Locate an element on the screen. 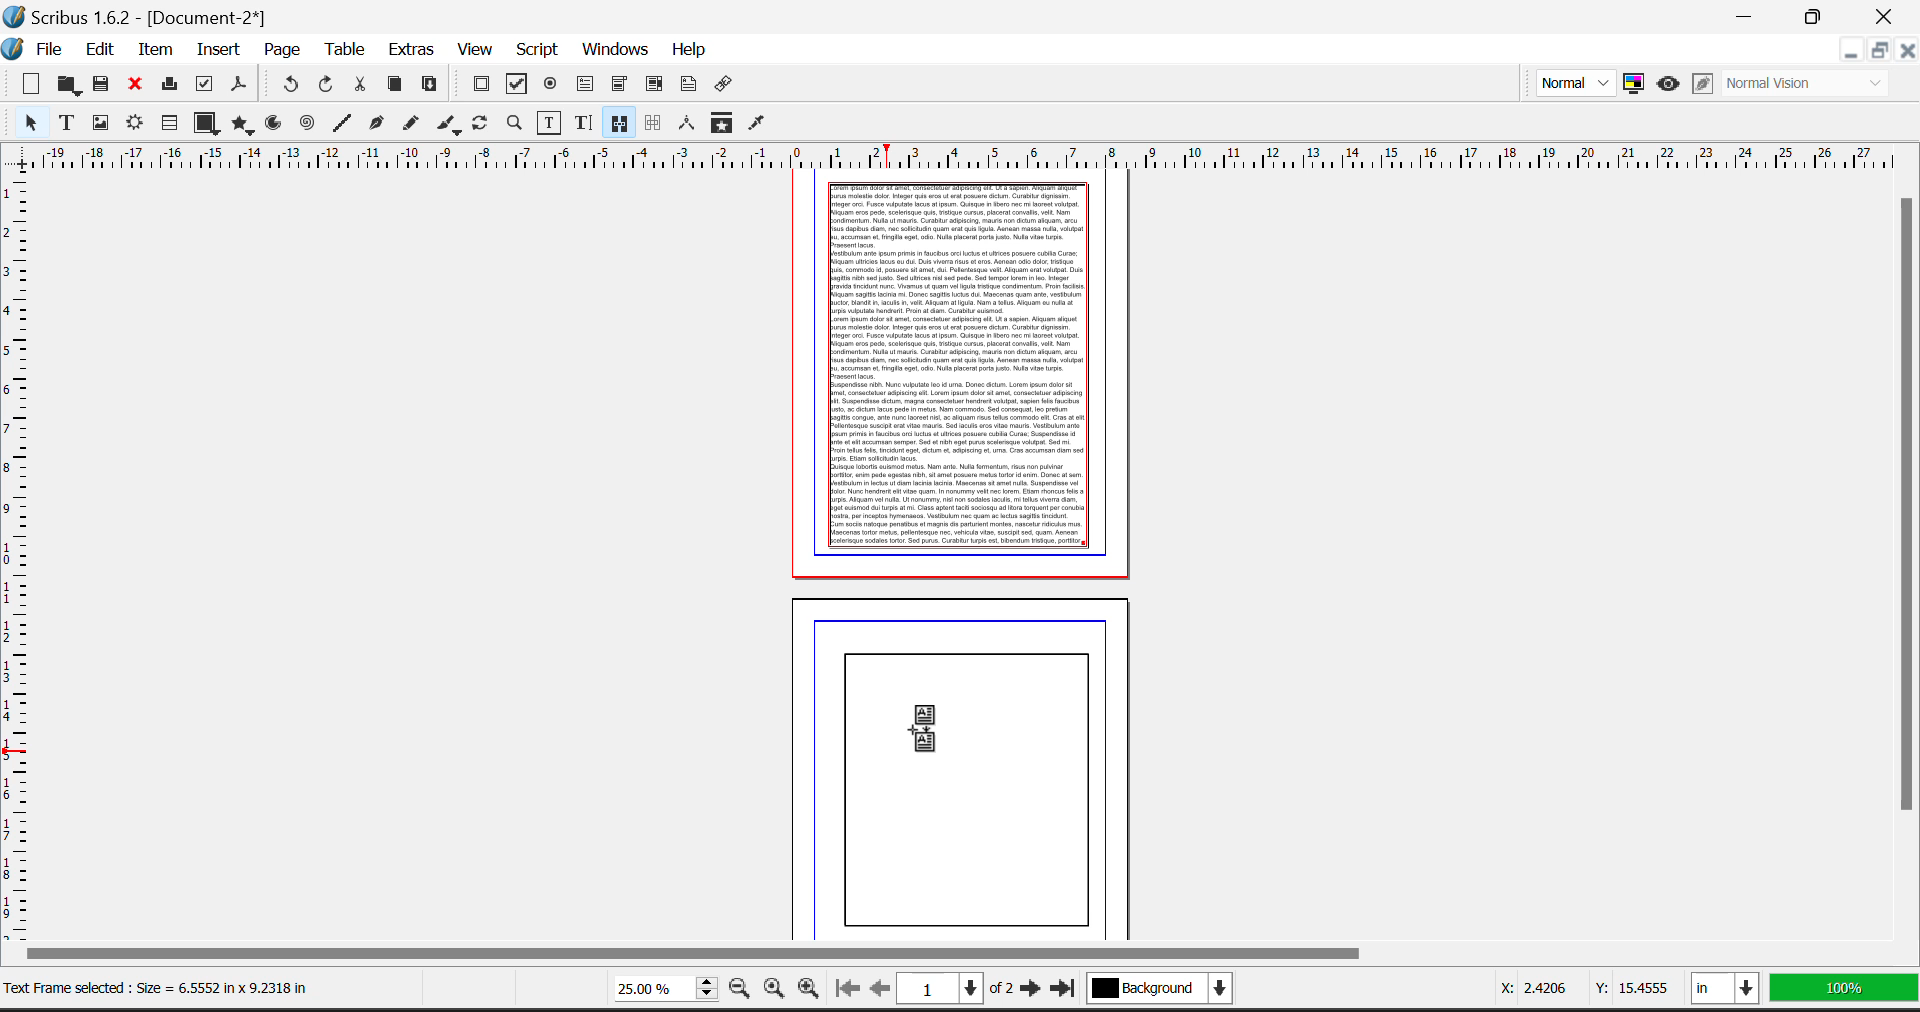 The height and width of the screenshot is (1012, 1920). Measurement Unit is located at coordinates (1728, 992).